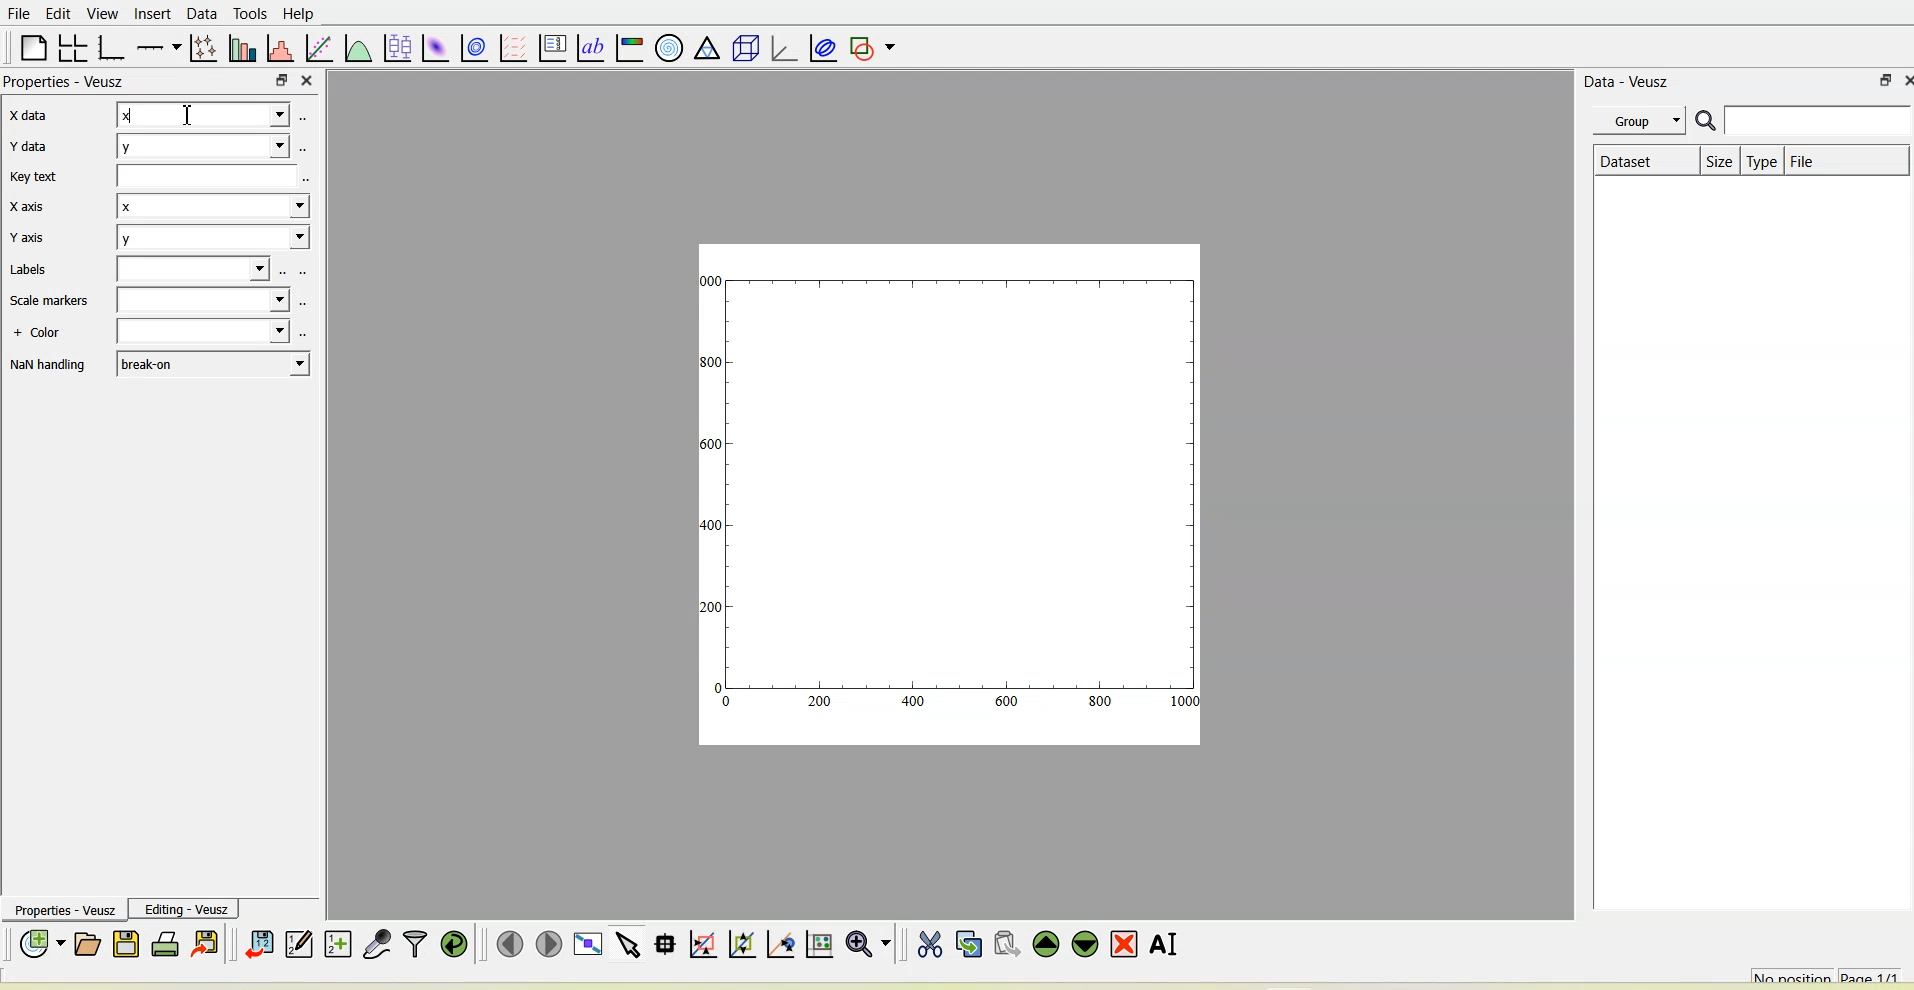  What do you see at coordinates (1881, 81) in the screenshot?
I see `float panel` at bounding box center [1881, 81].